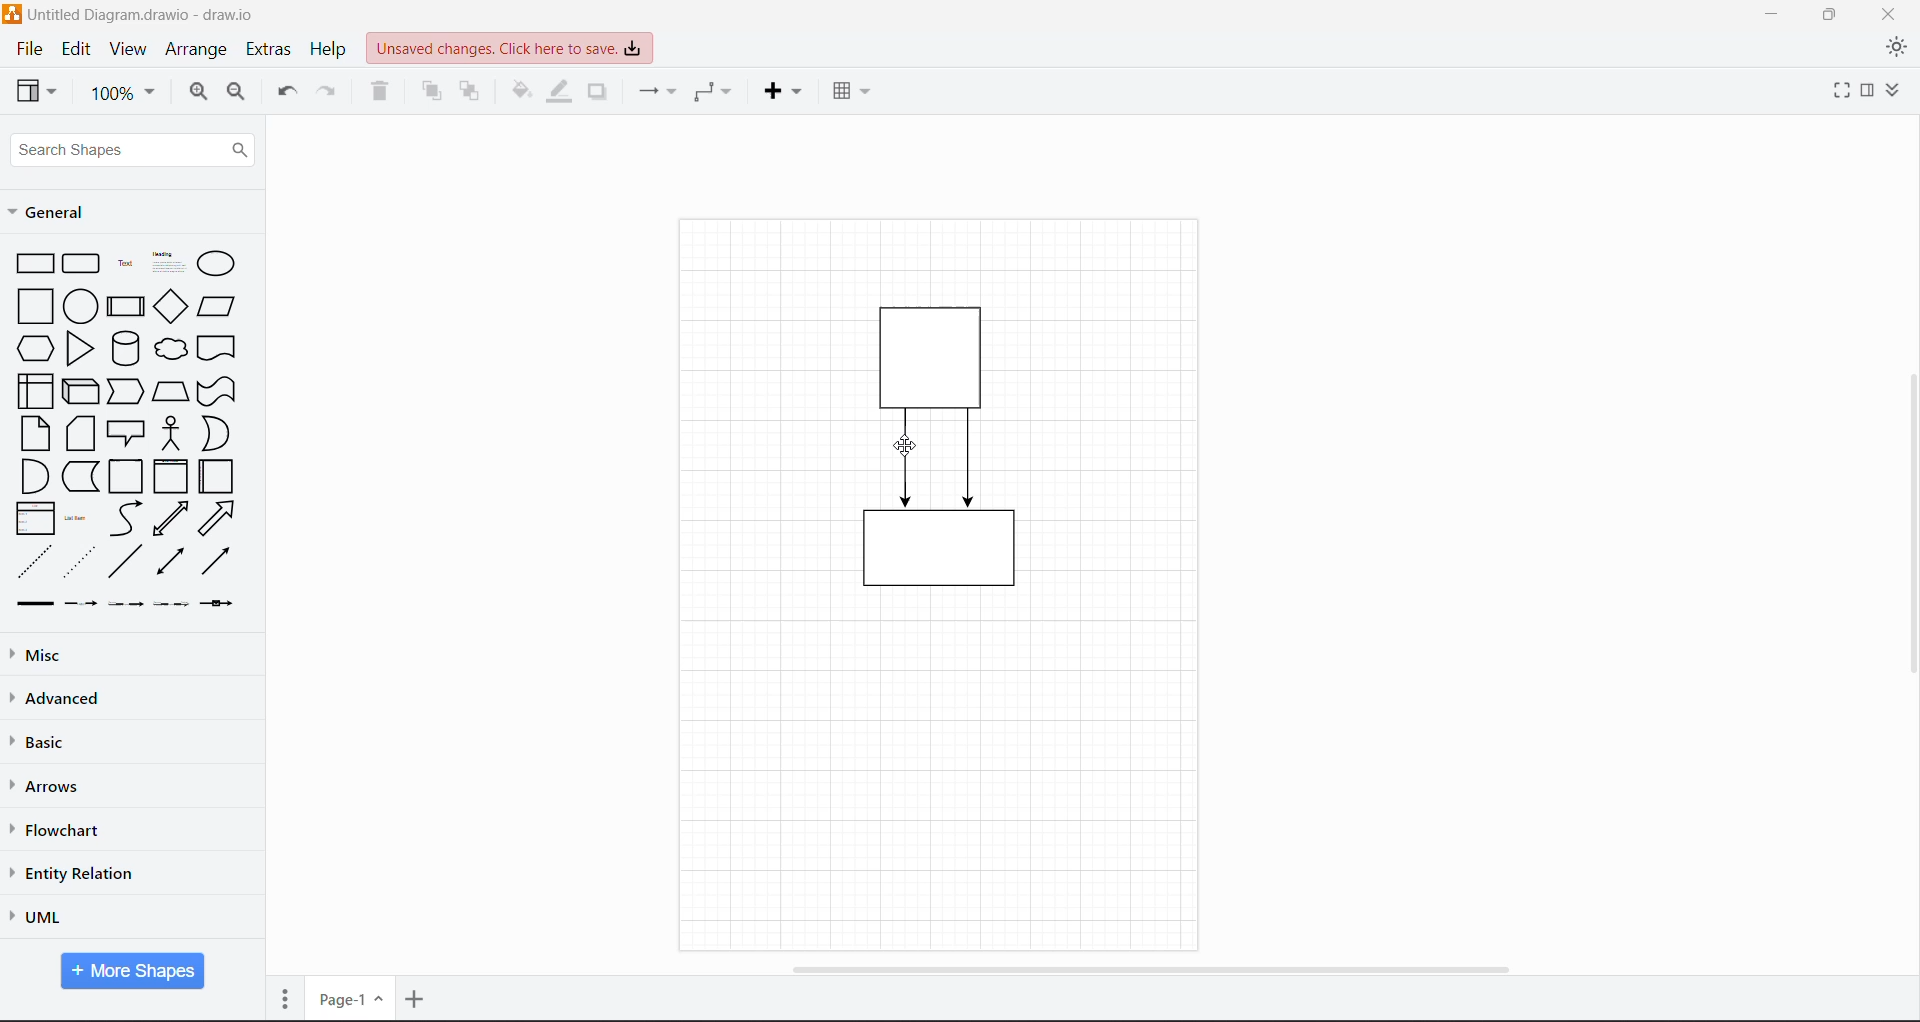 This screenshot has height=1022, width=1920. What do you see at coordinates (35, 432) in the screenshot?
I see `Note` at bounding box center [35, 432].